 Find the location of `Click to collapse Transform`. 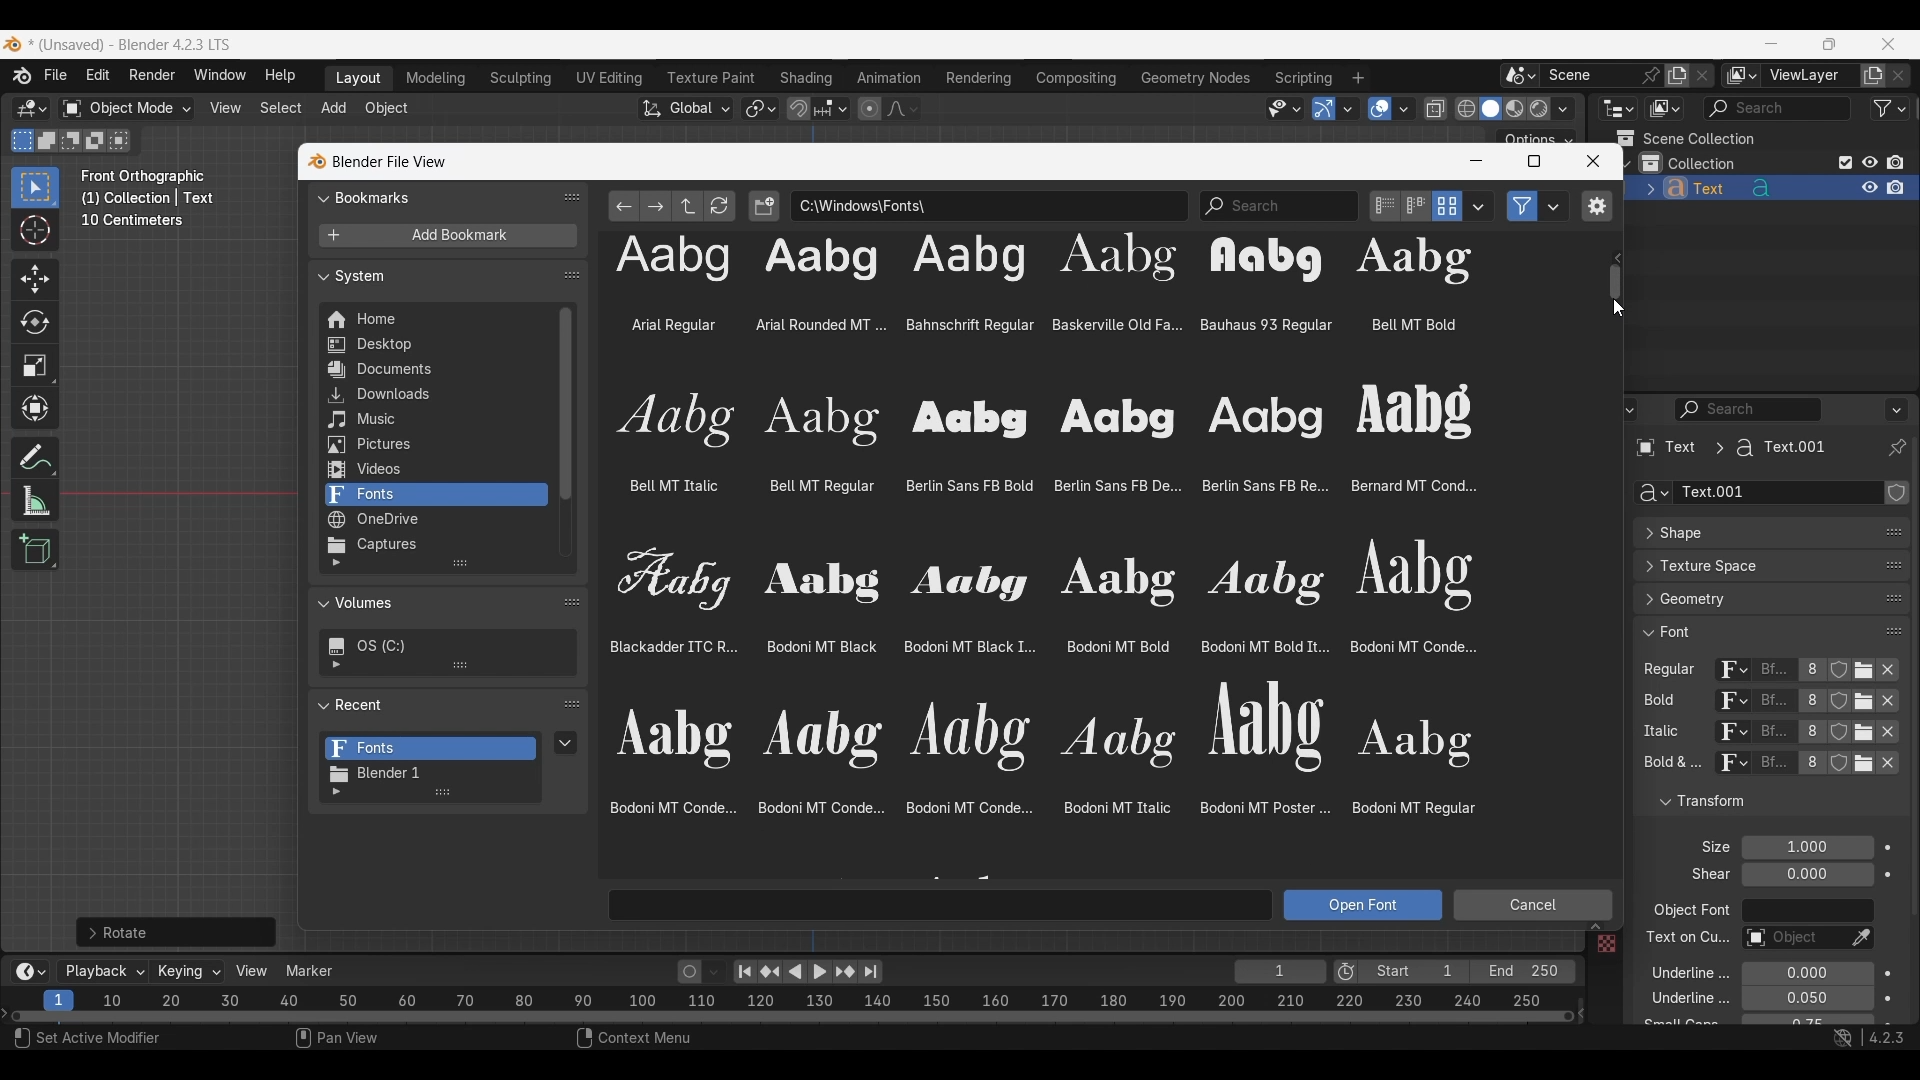

Click to collapse Transform is located at coordinates (1754, 802).